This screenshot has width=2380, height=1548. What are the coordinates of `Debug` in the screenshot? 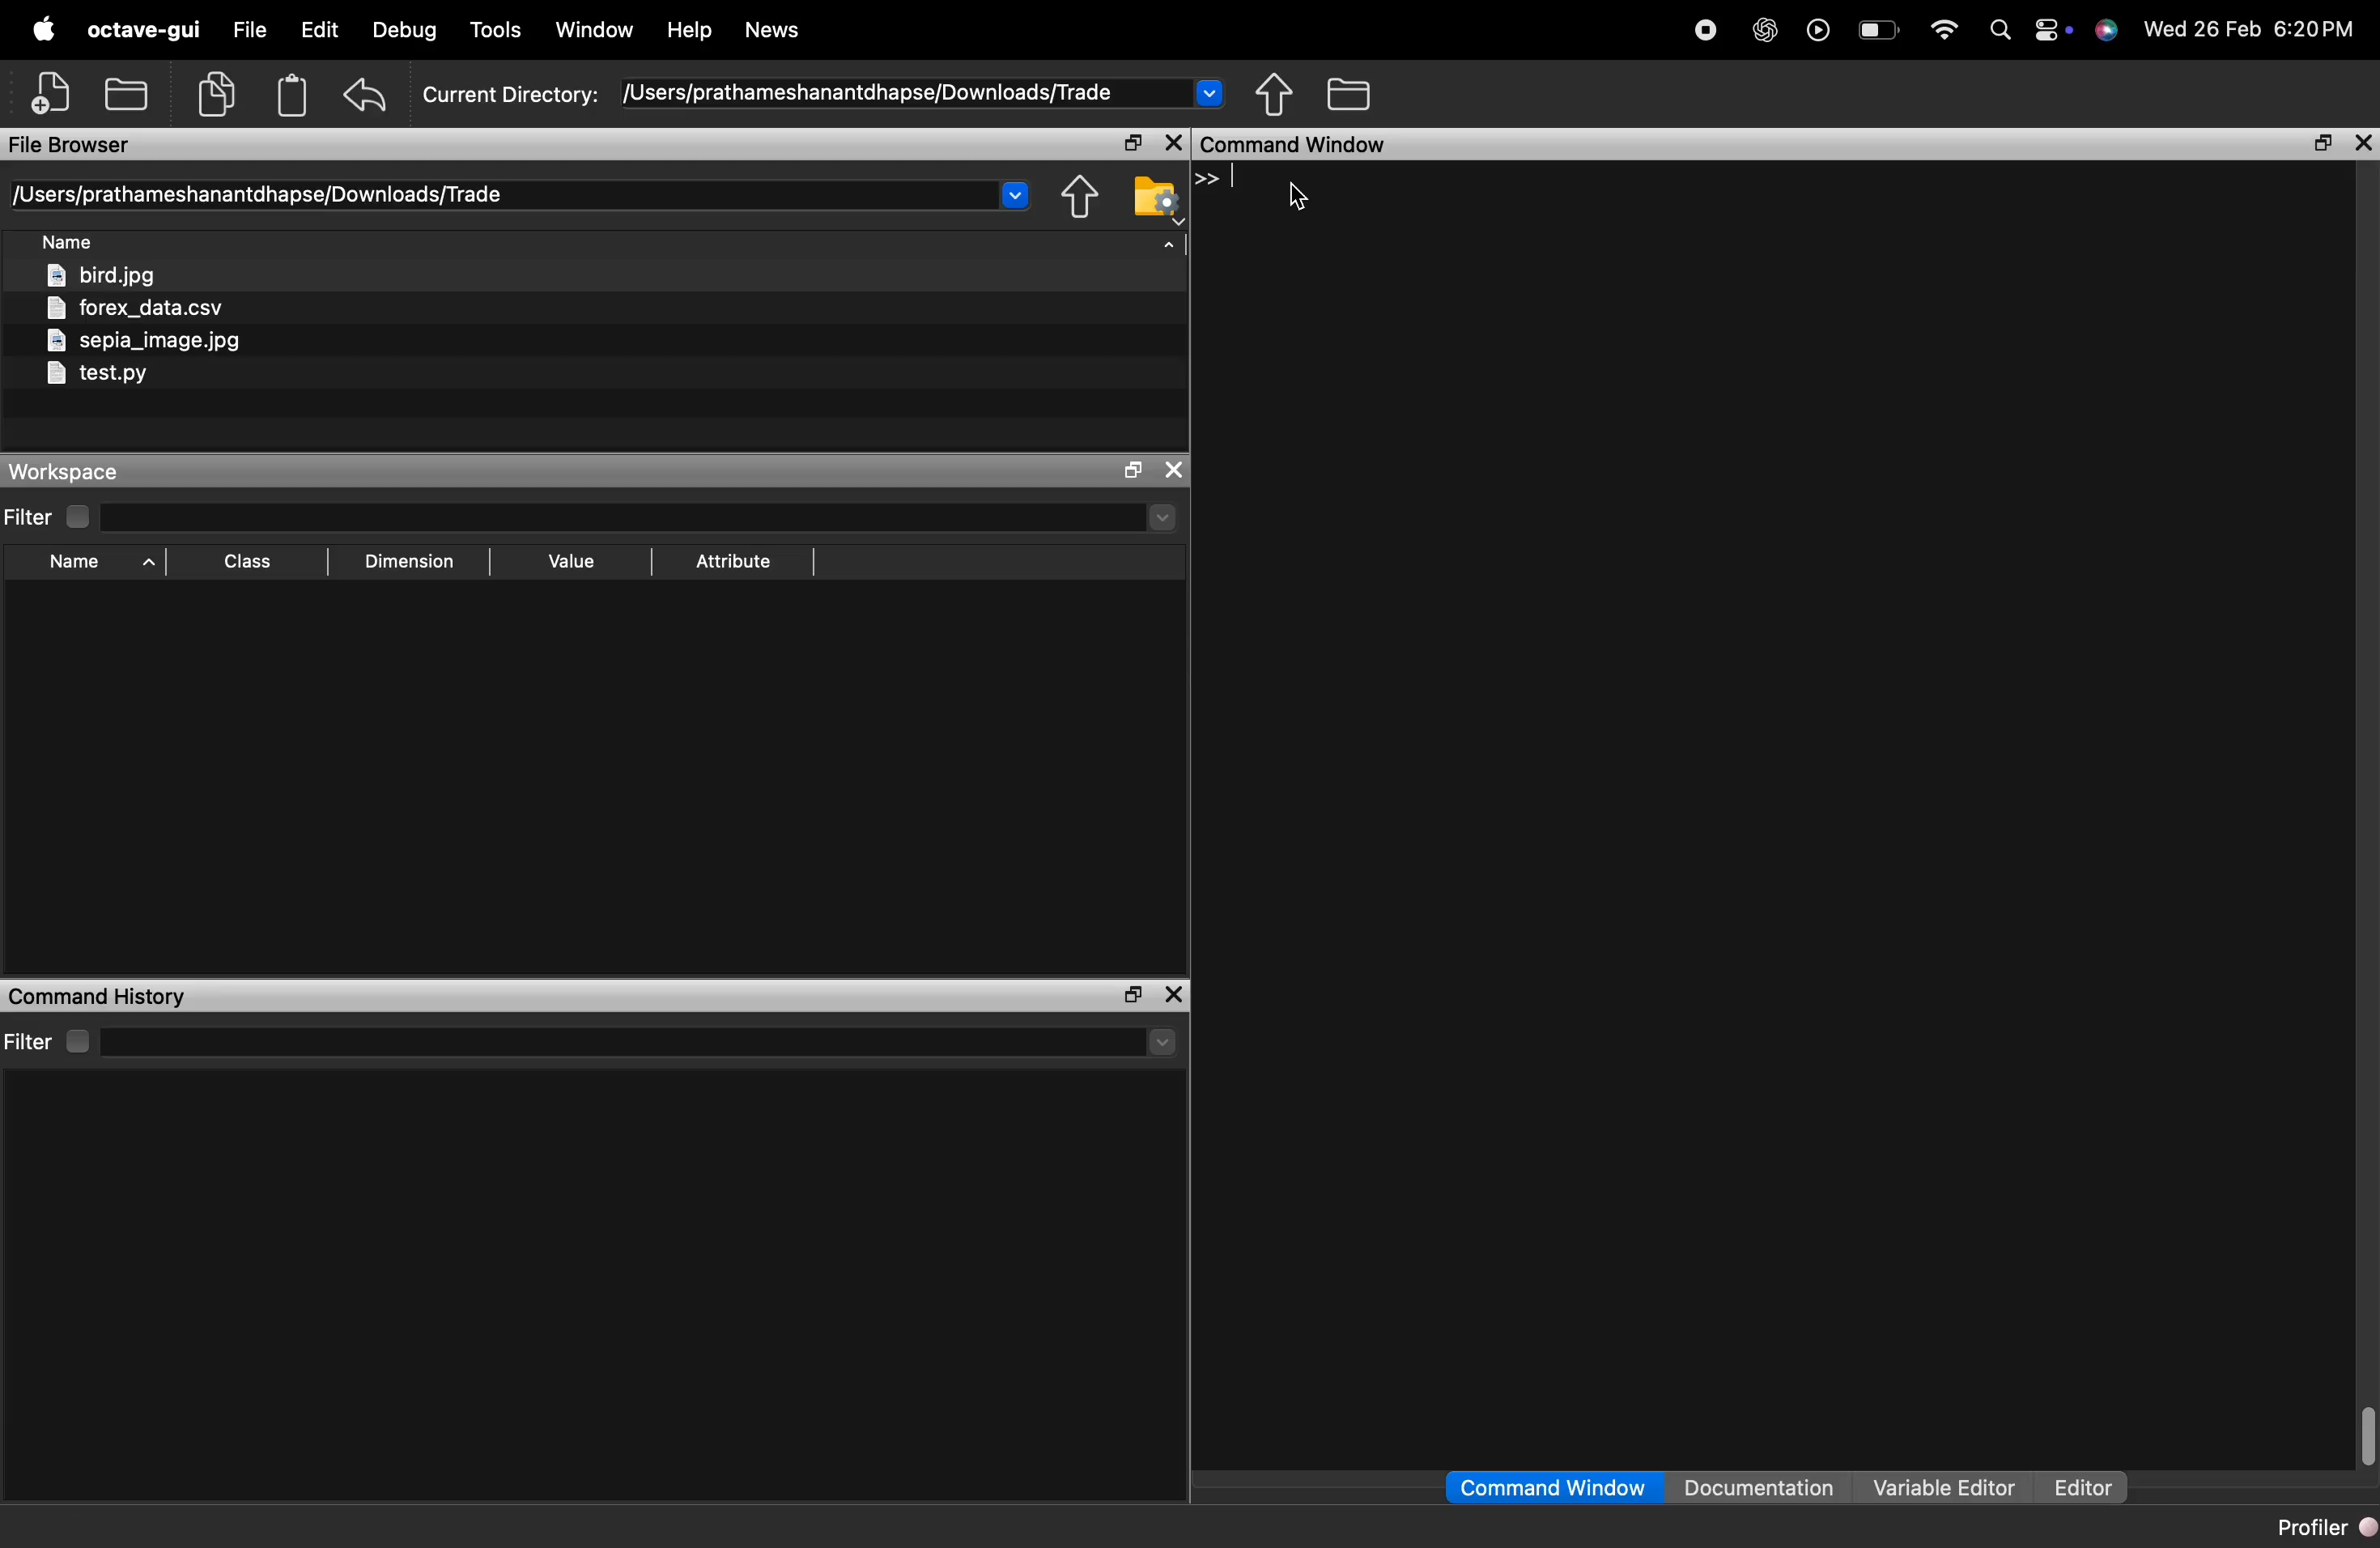 It's located at (405, 30).